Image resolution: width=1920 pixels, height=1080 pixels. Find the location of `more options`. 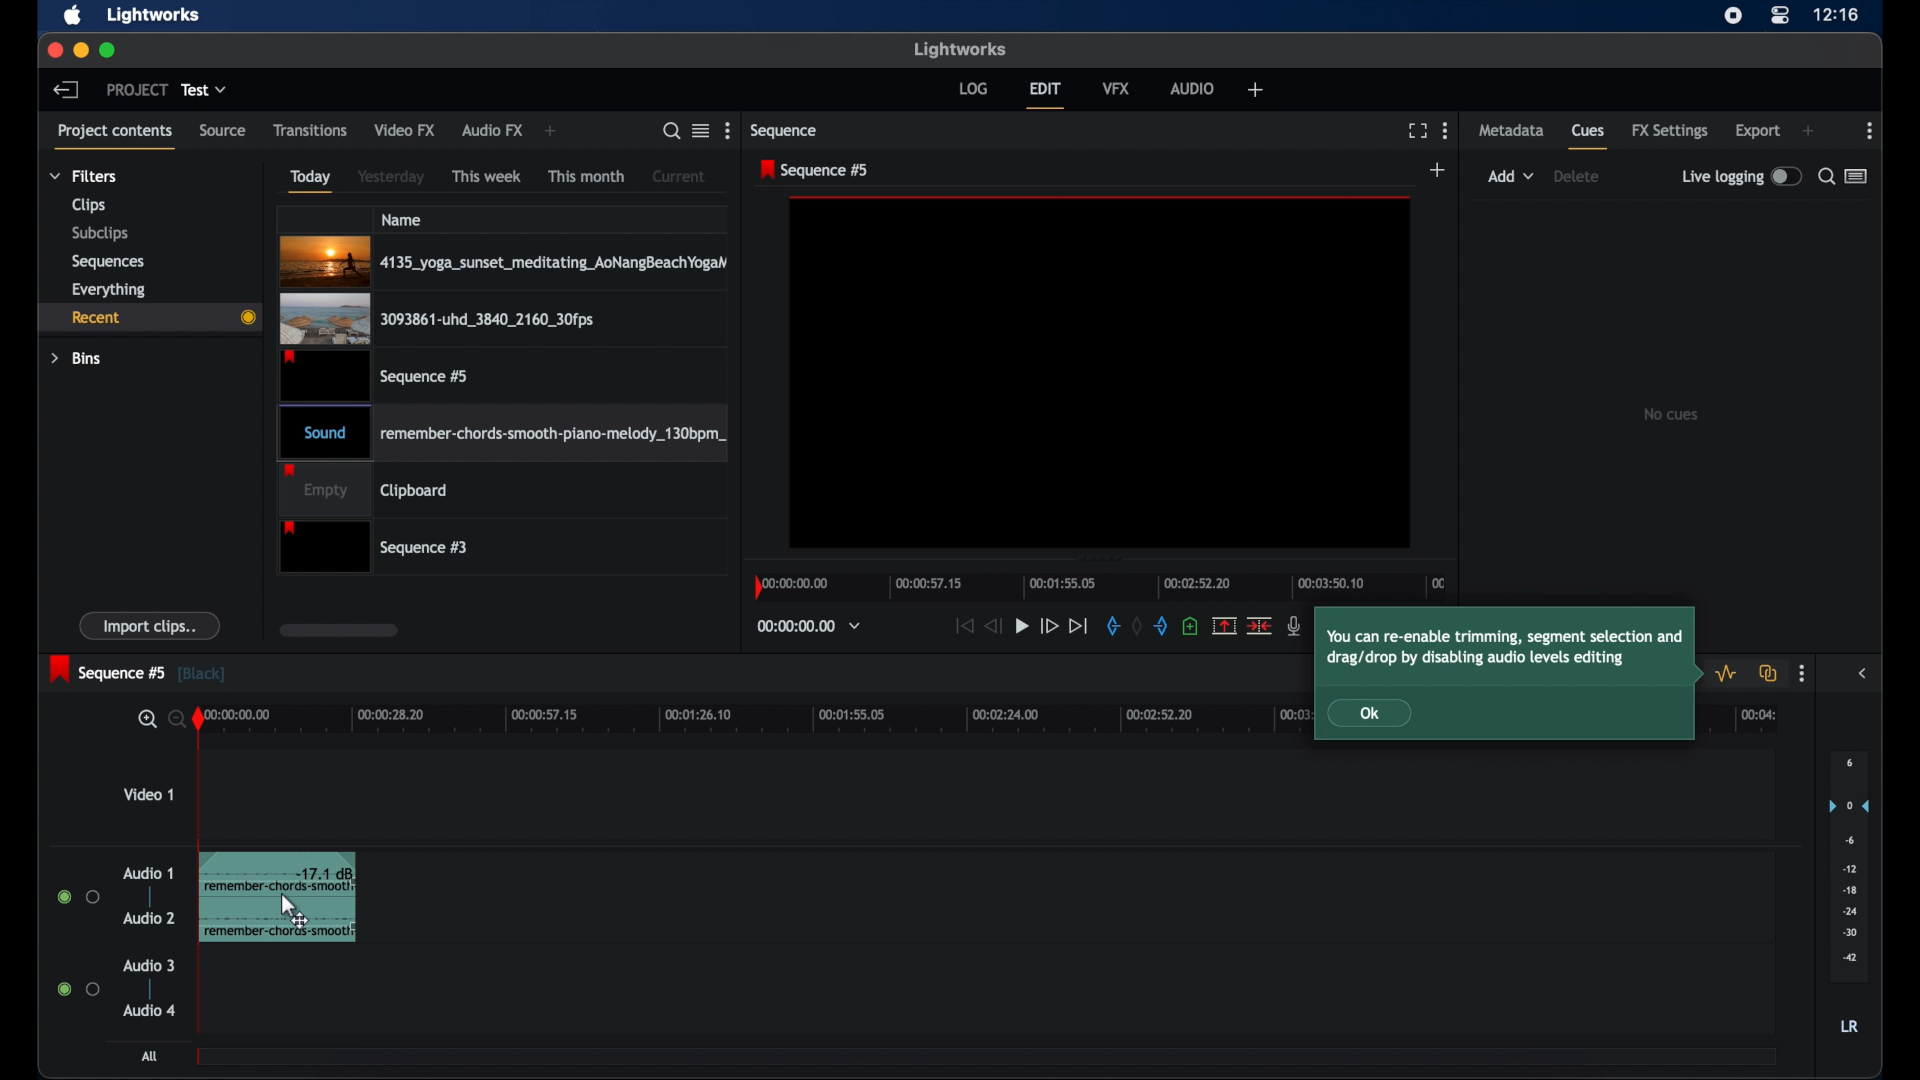

more options is located at coordinates (1871, 131).